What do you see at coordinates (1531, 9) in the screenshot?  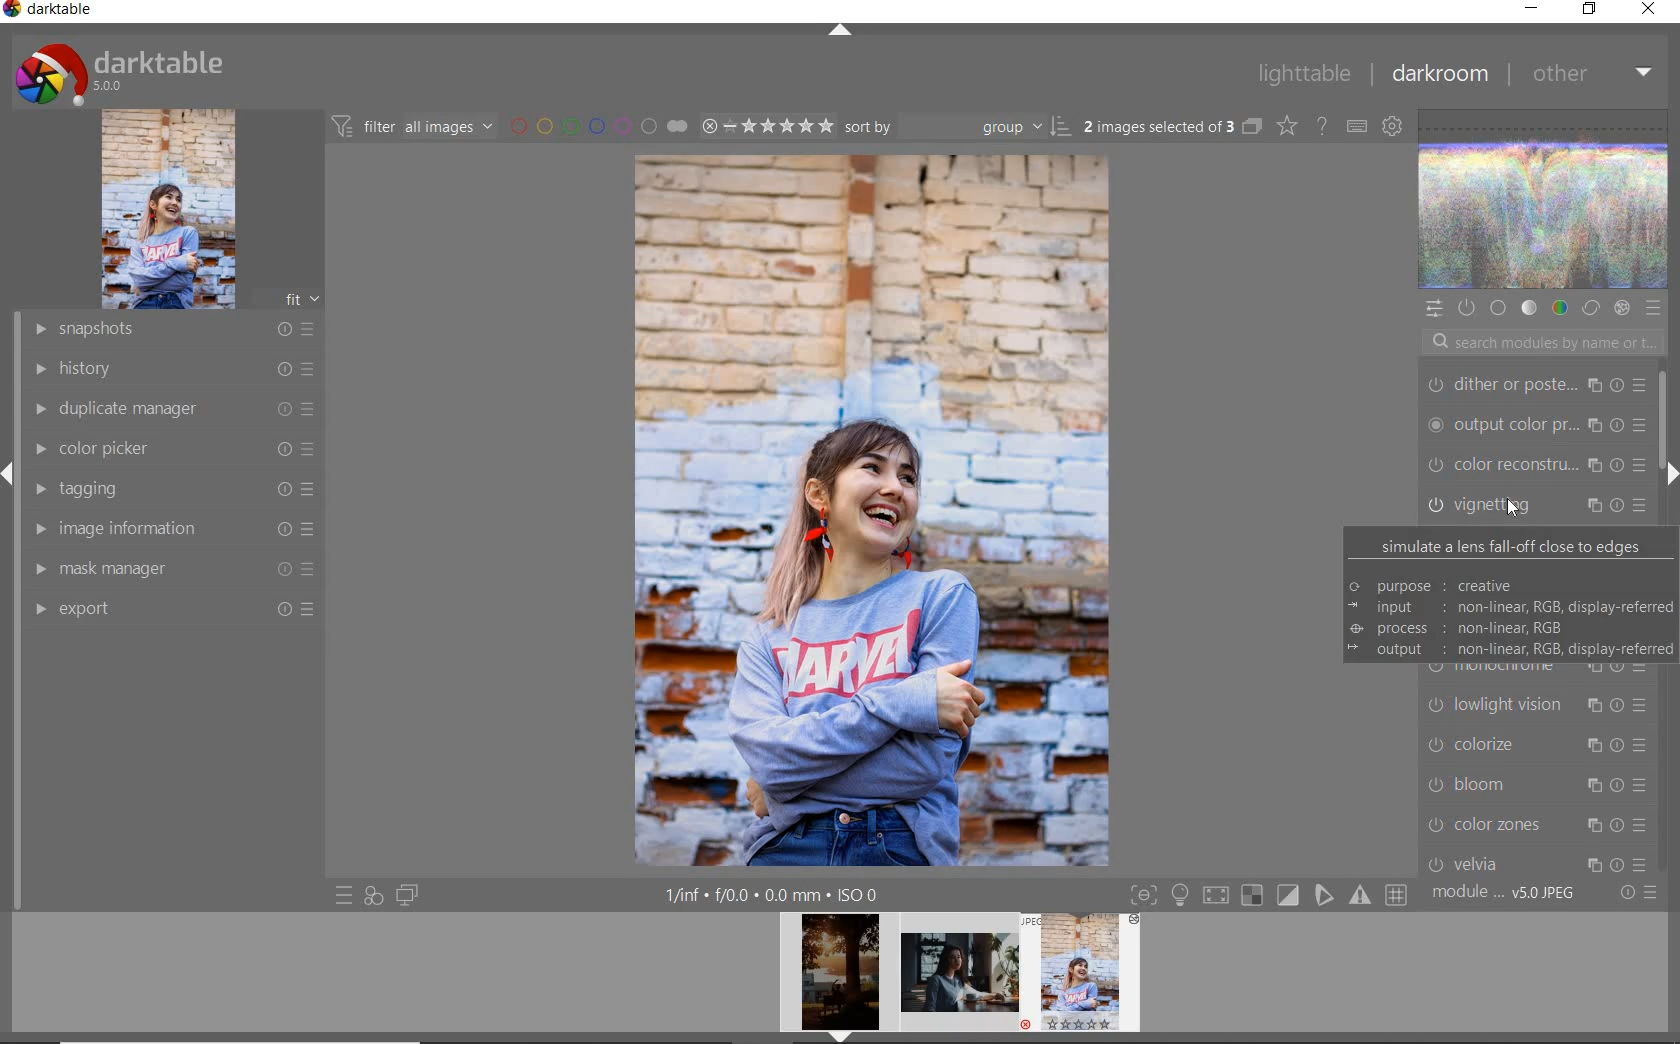 I see `MINIMIZE` at bounding box center [1531, 9].